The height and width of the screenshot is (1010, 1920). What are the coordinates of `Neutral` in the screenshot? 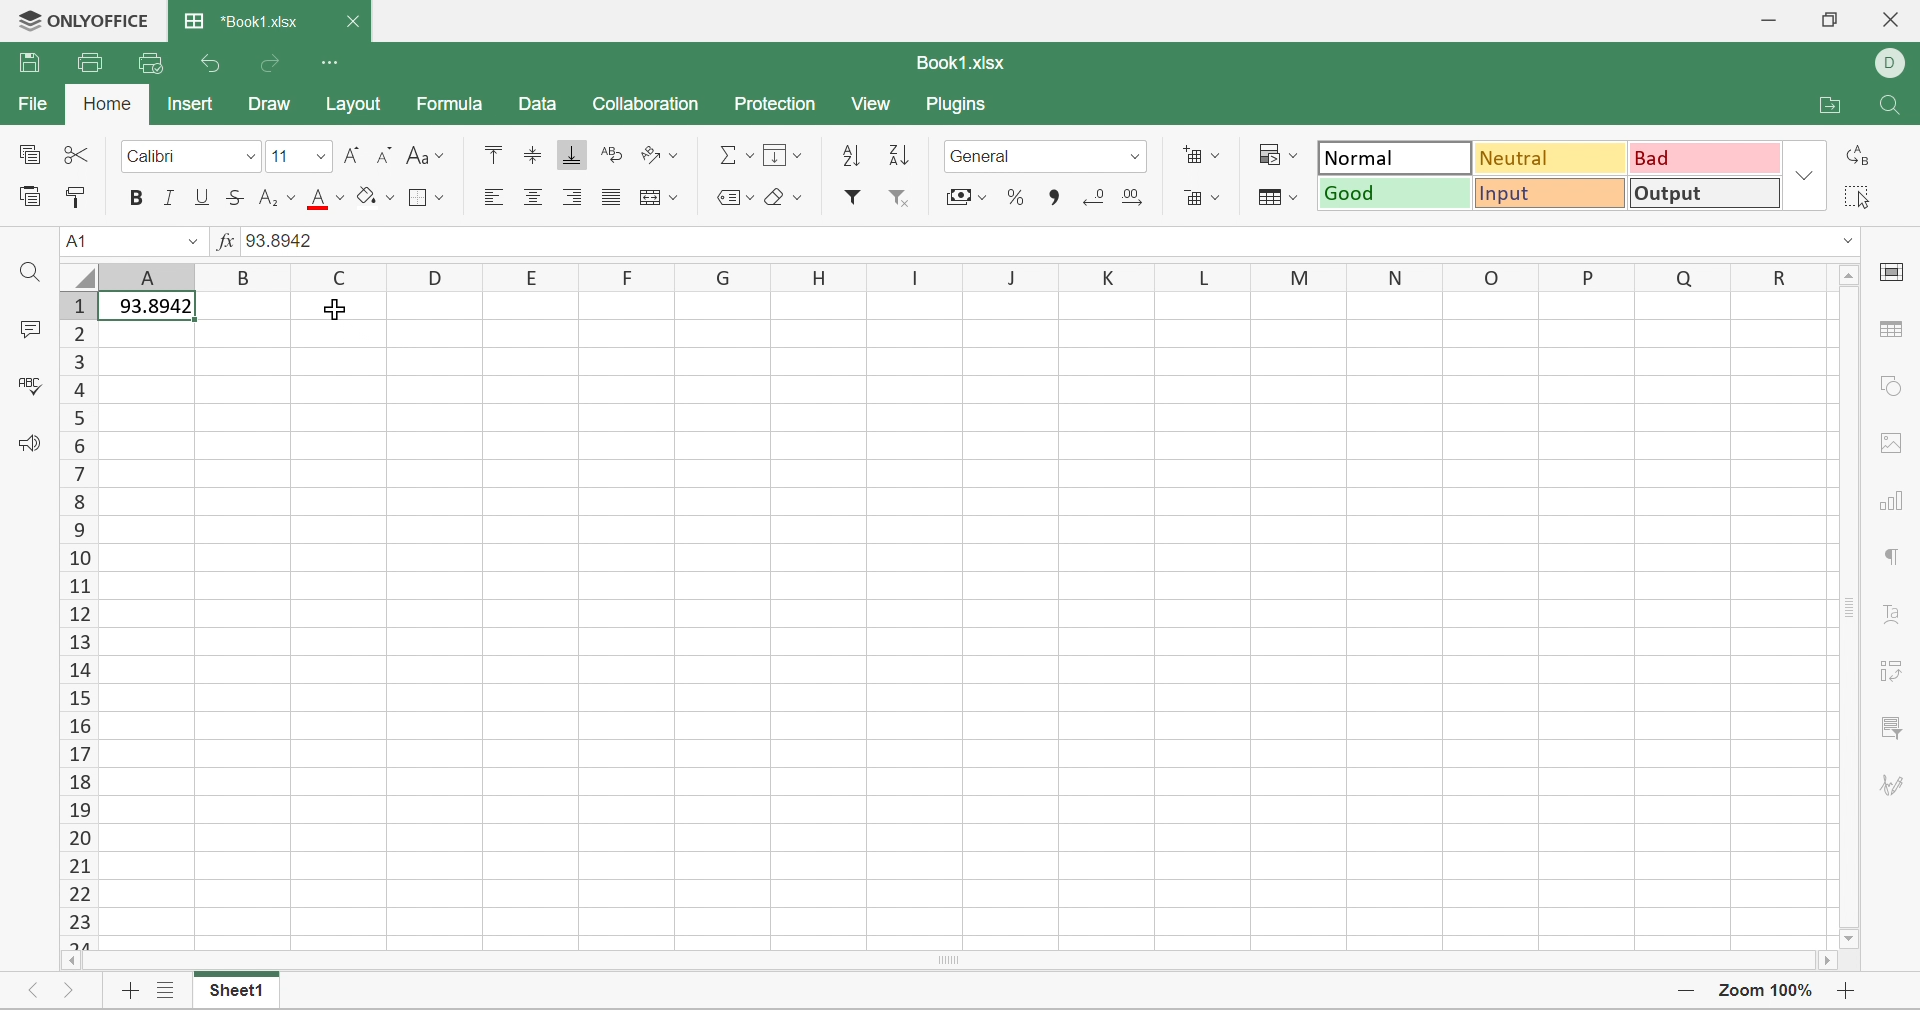 It's located at (1554, 157).